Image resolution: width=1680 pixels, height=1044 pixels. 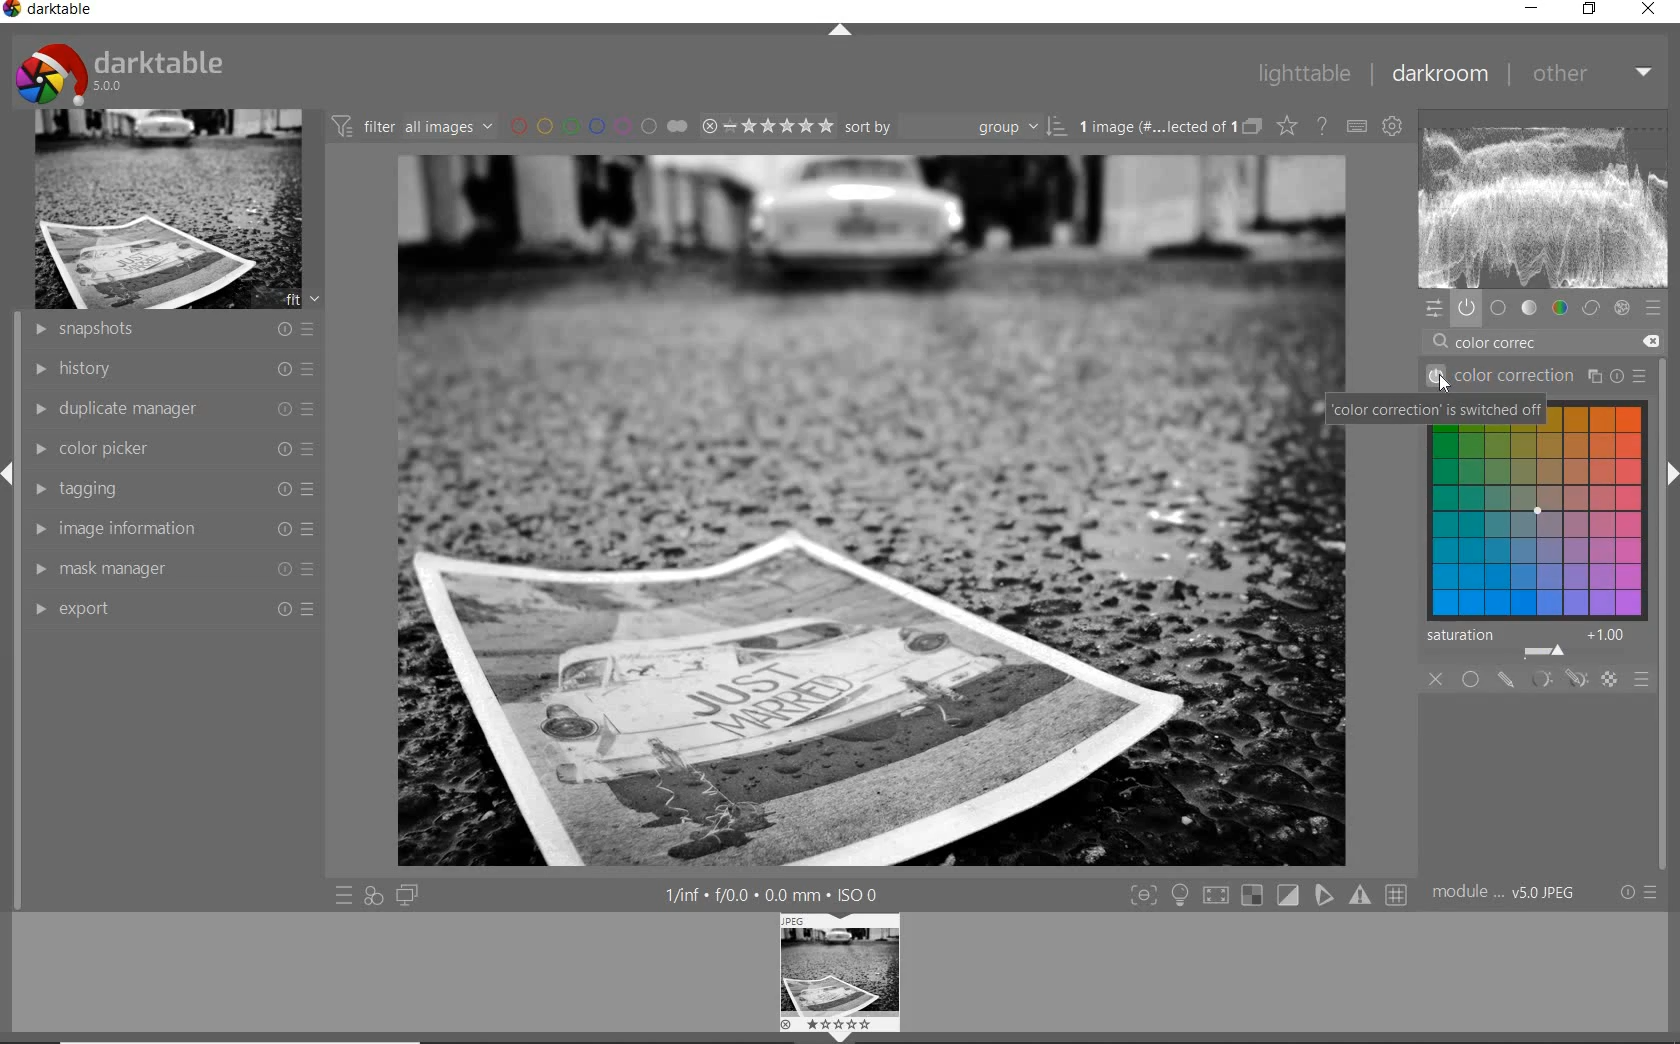 What do you see at coordinates (173, 369) in the screenshot?
I see `history` at bounding box center [173, 369].